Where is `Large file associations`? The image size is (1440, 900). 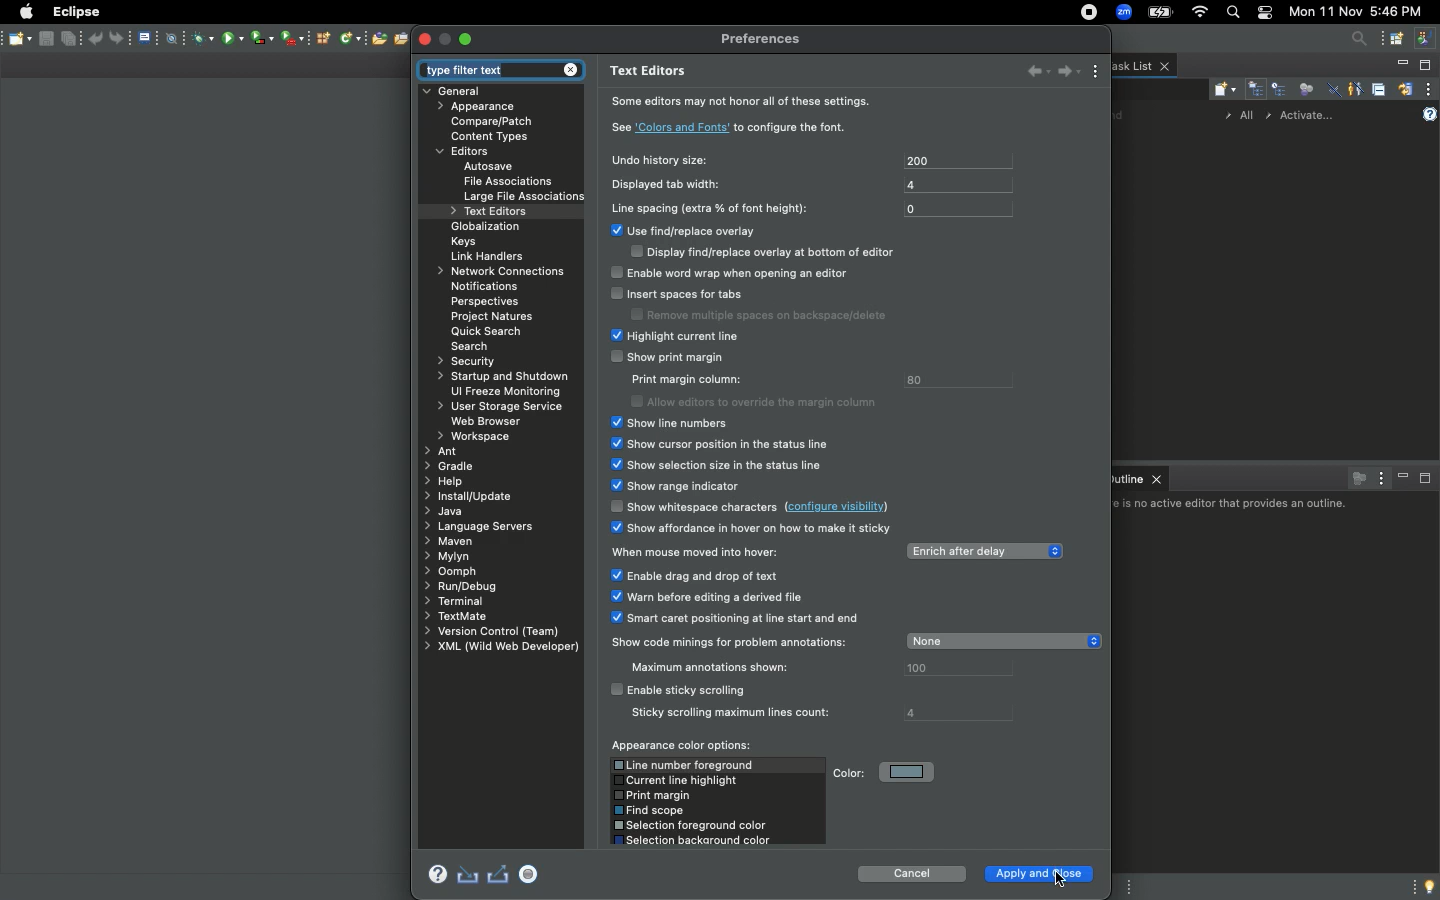
Large file associations is located at coordinates (525, 197).